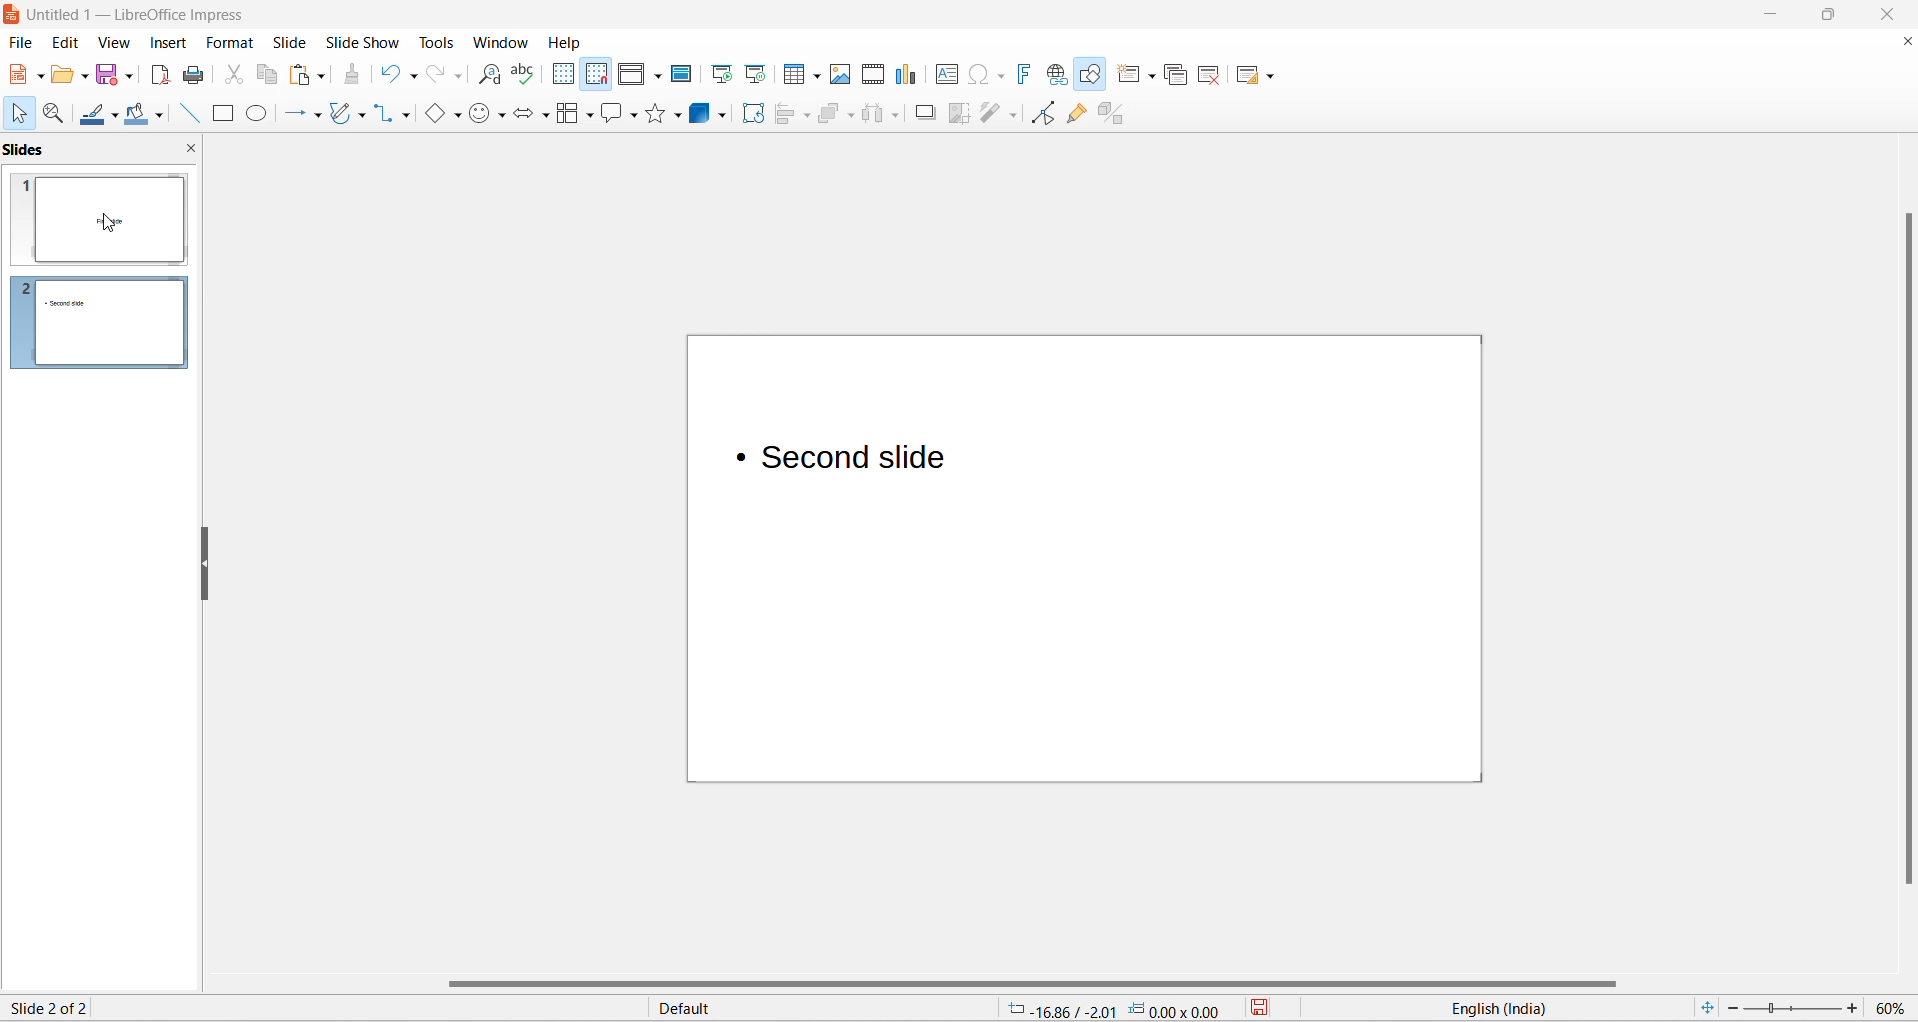 The height and width of the screenshot is (1022, 1918). What do you see at coordinates (804, 115) in the screenshot?
I see `align object options` at bounding box center [804, 115].